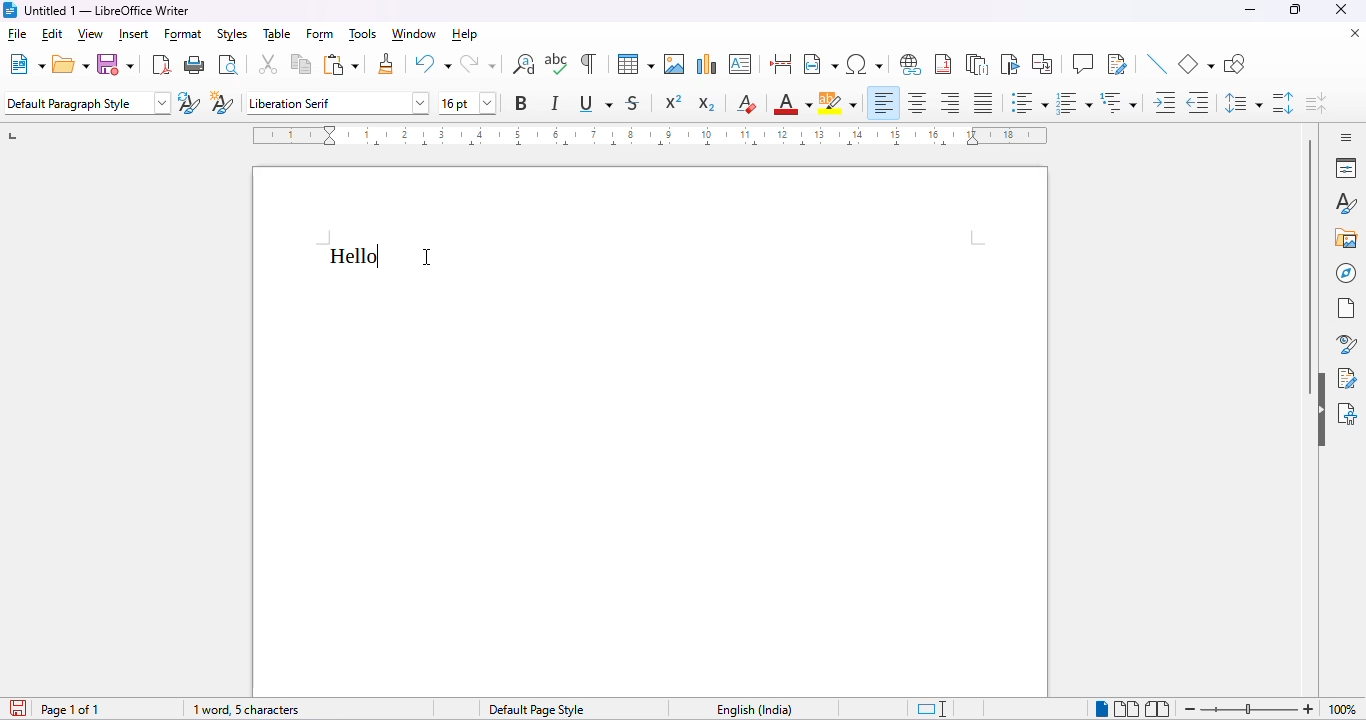  What do you see at coordinates (1345, 710) in the screenshot?
I see `zoom factor` at bounding box center [1345, 710].